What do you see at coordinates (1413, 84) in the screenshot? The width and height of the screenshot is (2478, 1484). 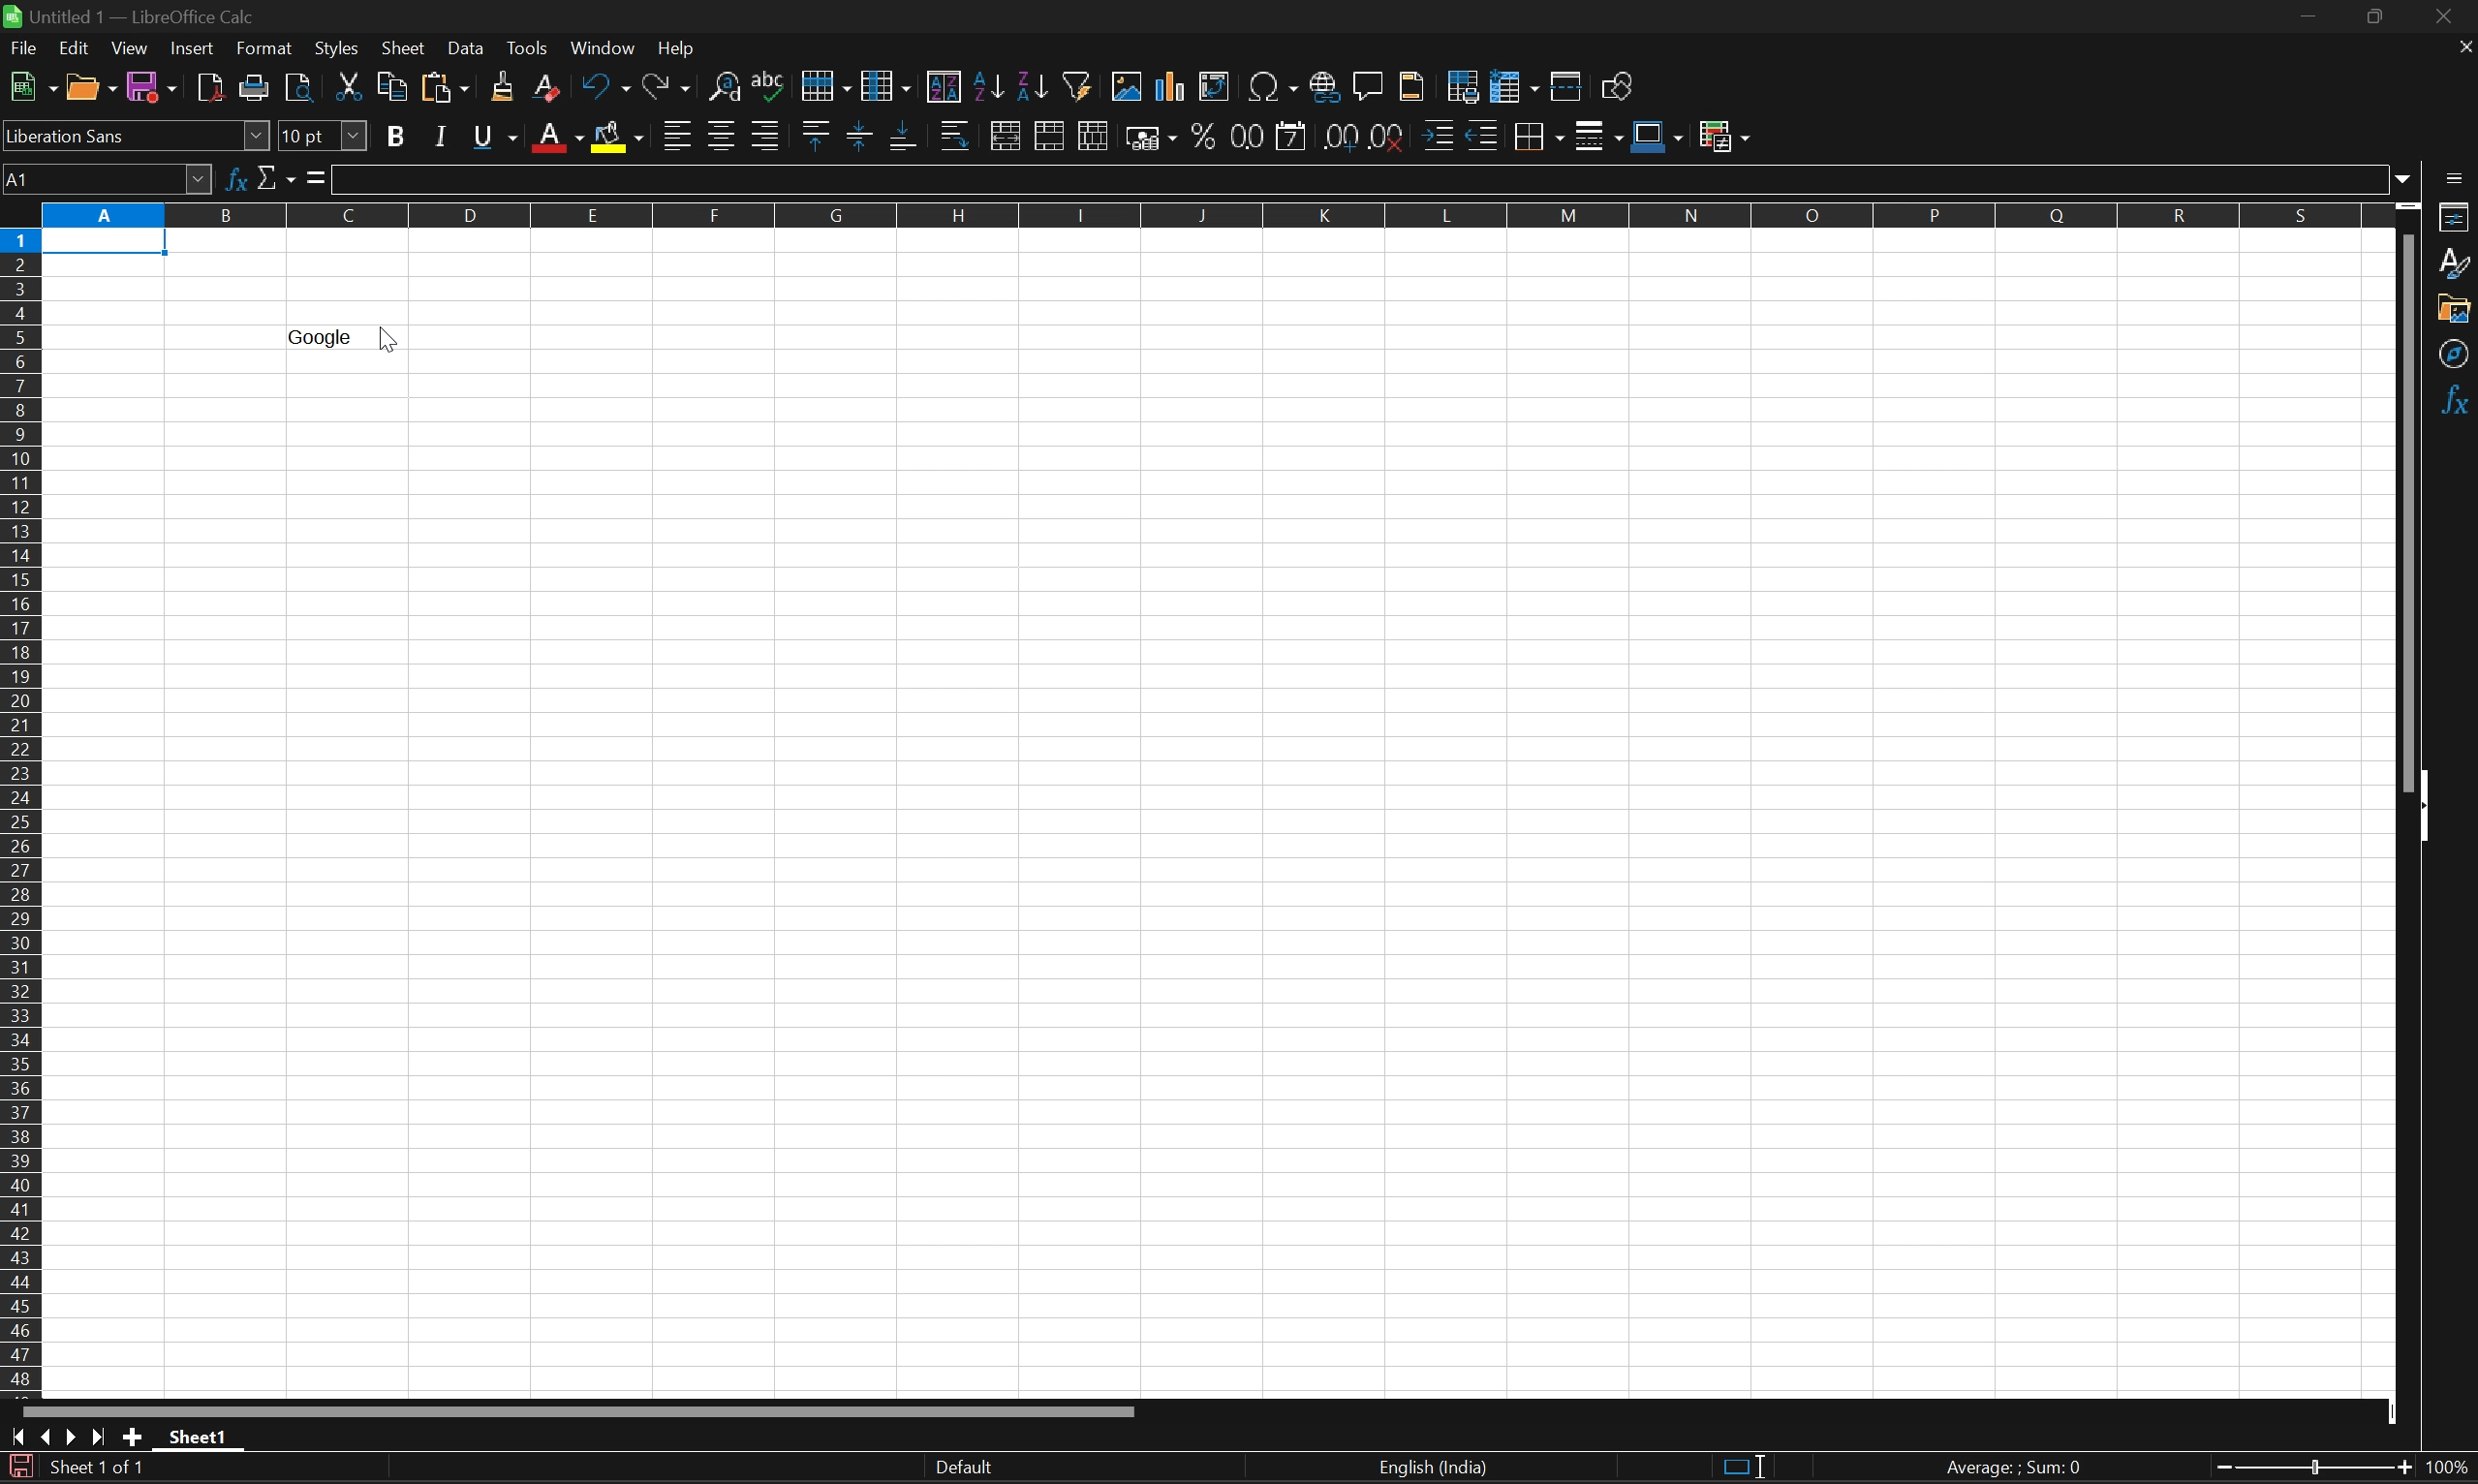 I see `Headers and footers` at bounding box center [1413, 84].